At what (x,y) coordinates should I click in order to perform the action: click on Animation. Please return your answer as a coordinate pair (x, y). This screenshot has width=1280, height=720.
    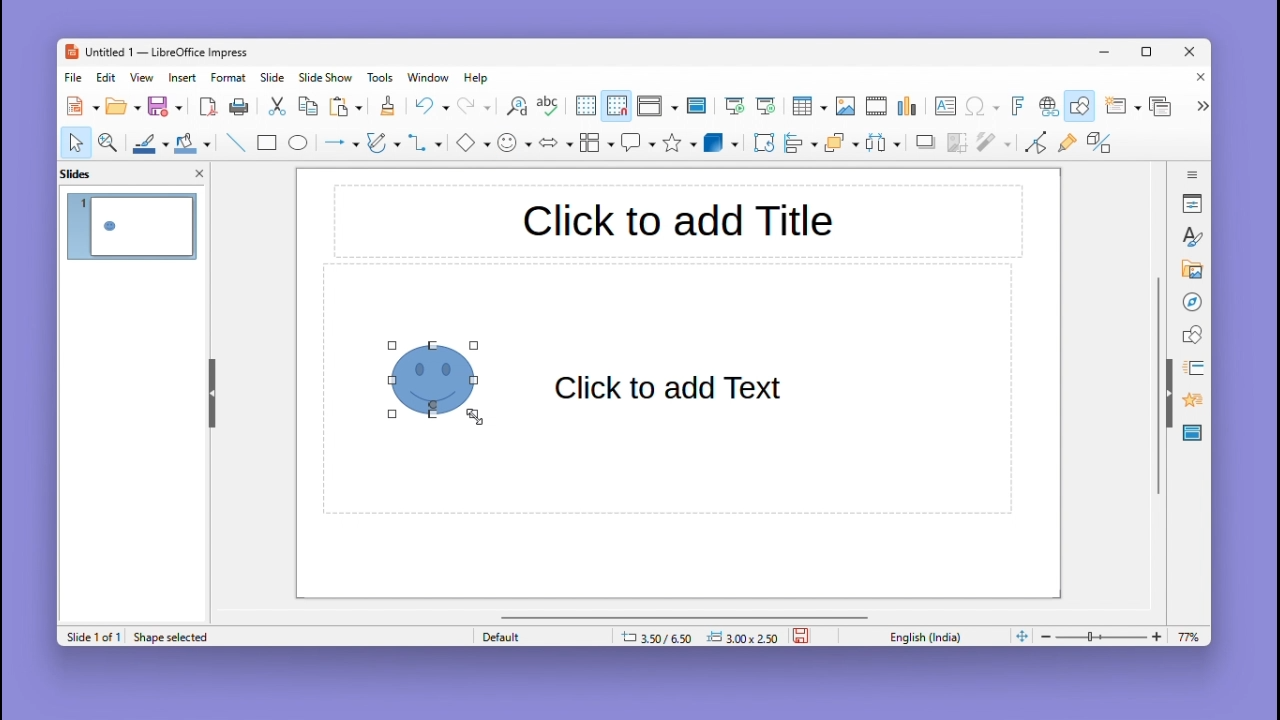
    Looking at the image, I should click on (1190, 368).